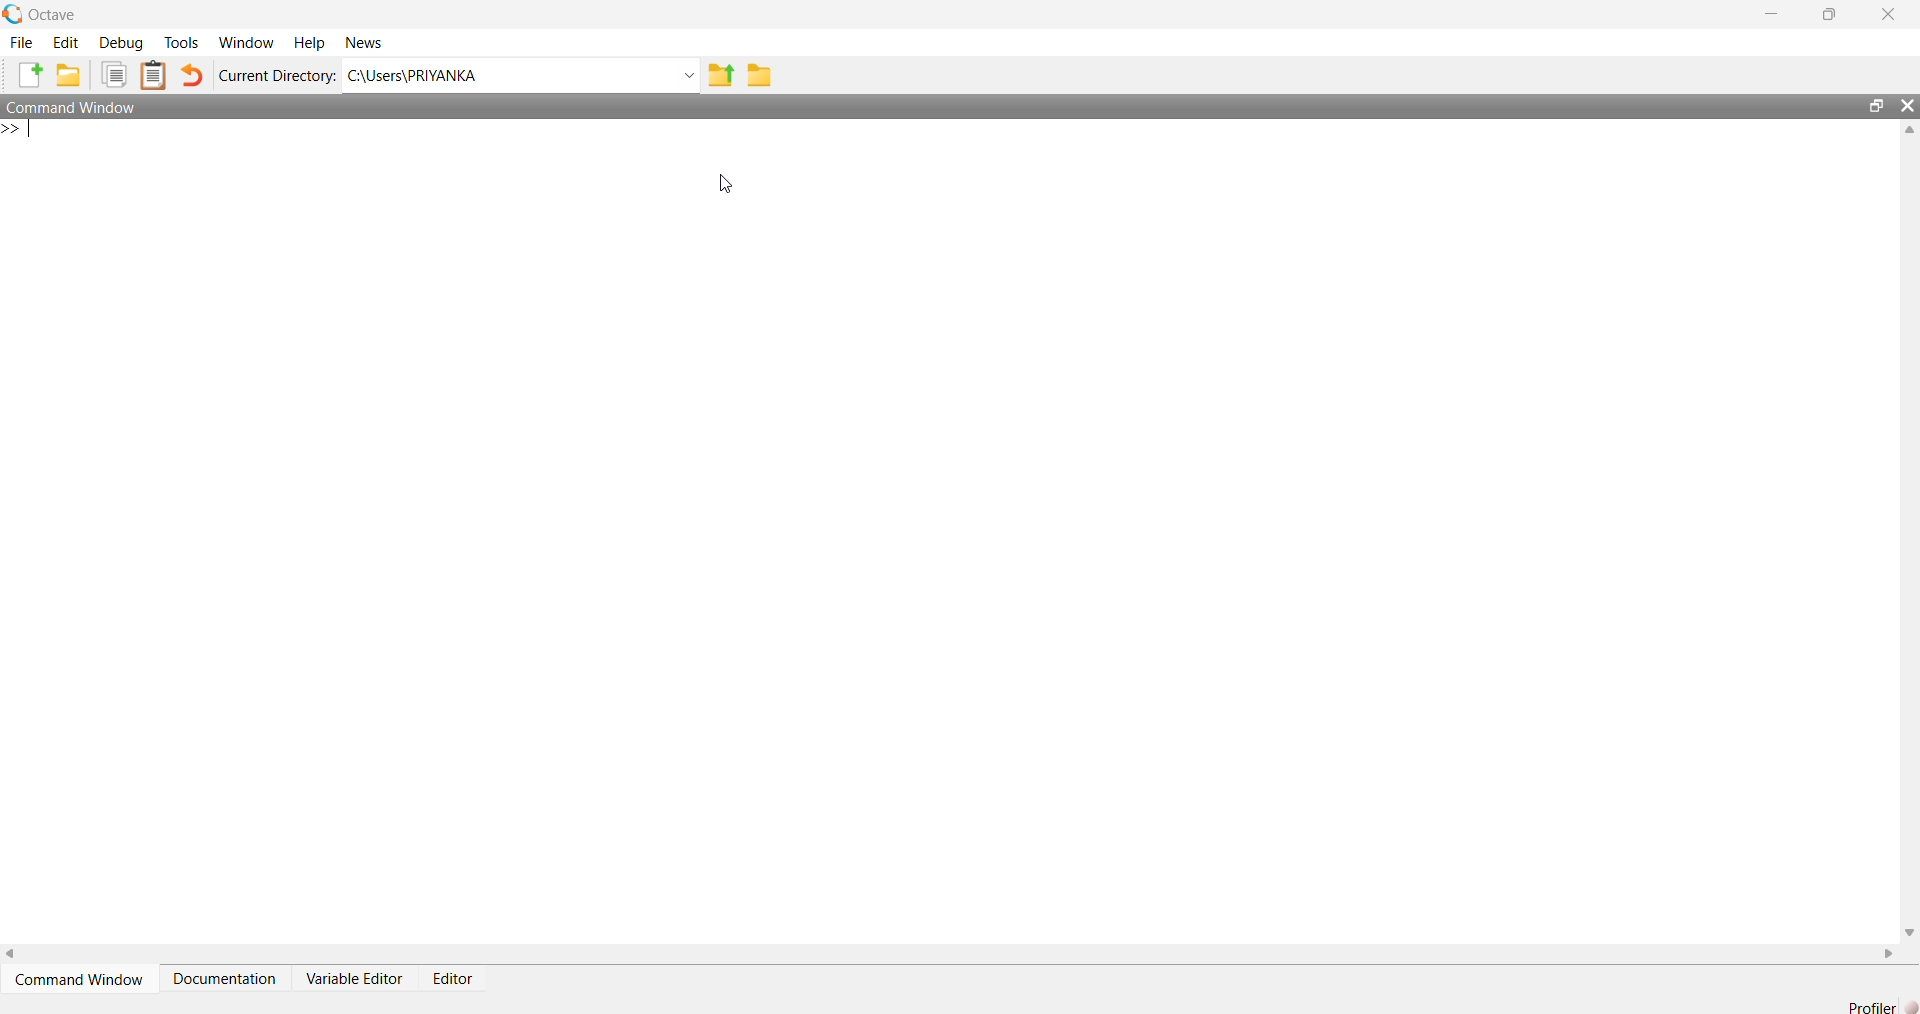 This screenshot has height=1014, width=1920. I want to click on one directory up, so click(722, 73).